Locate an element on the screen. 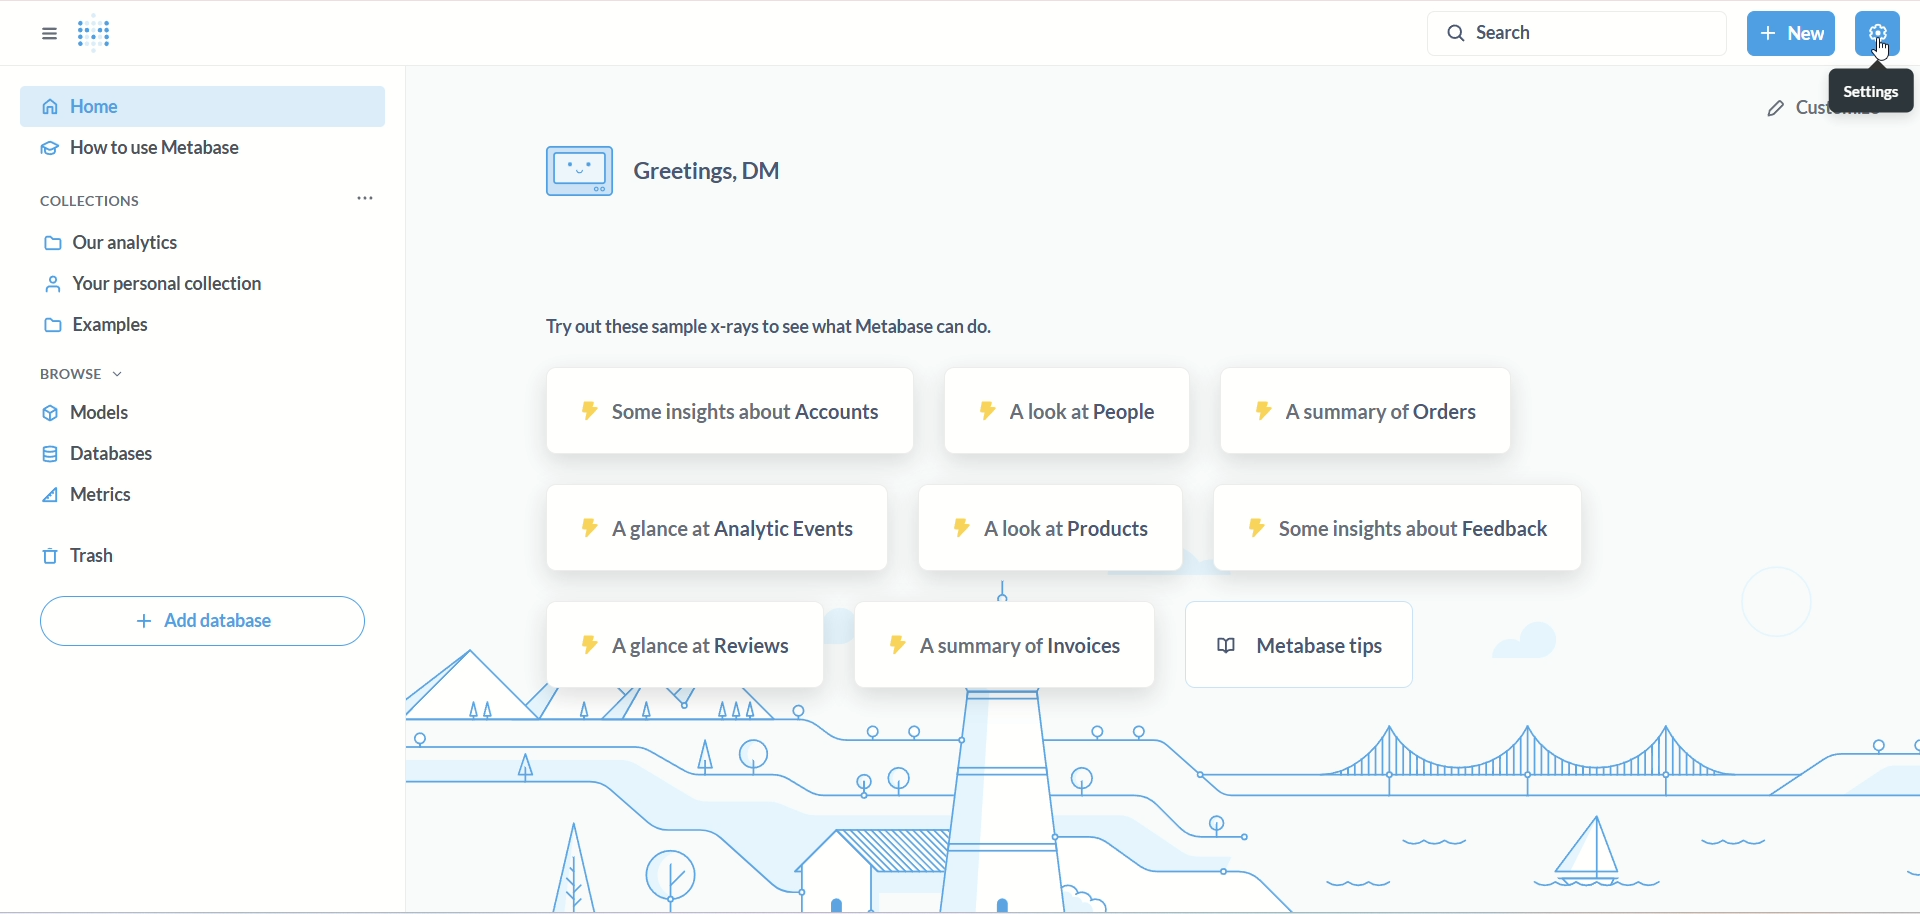  how to use metabase is located at coordinates (147, 151).